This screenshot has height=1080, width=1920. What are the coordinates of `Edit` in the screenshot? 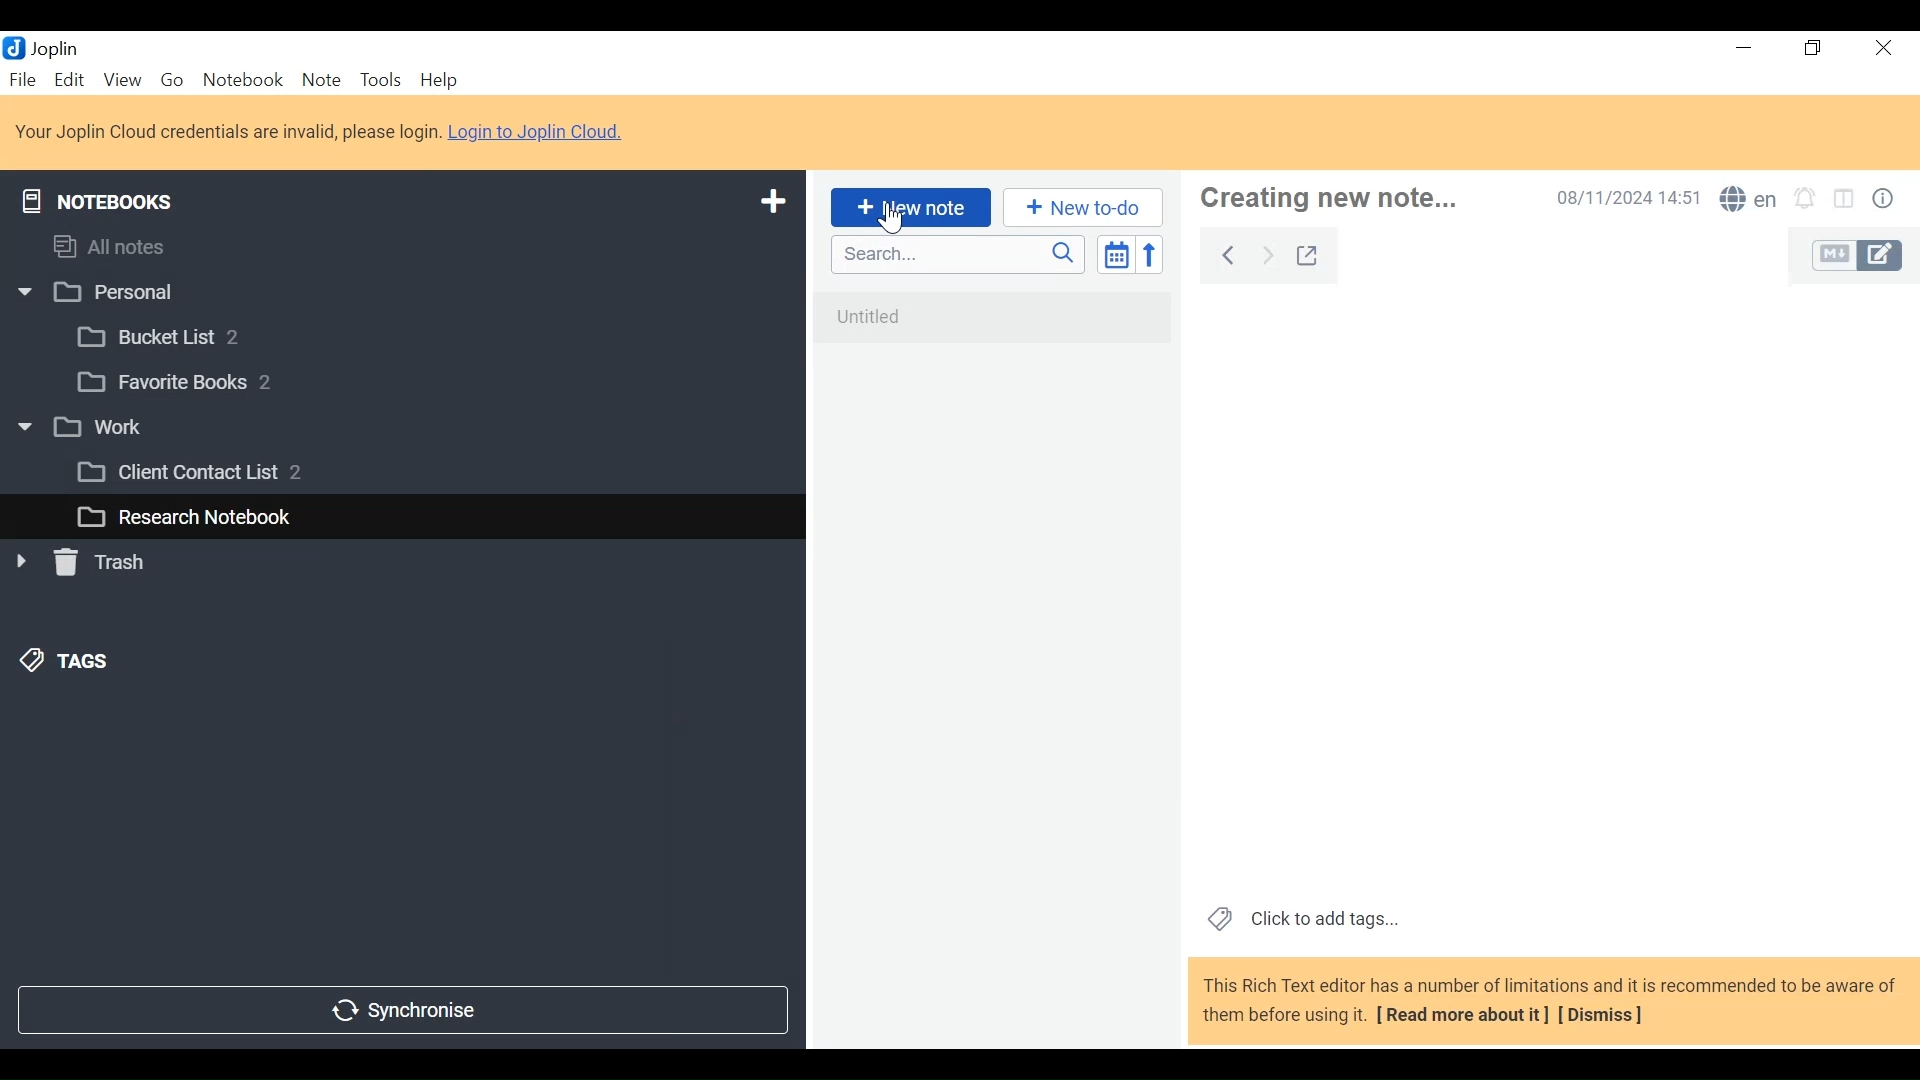 It's located at (71, 79).